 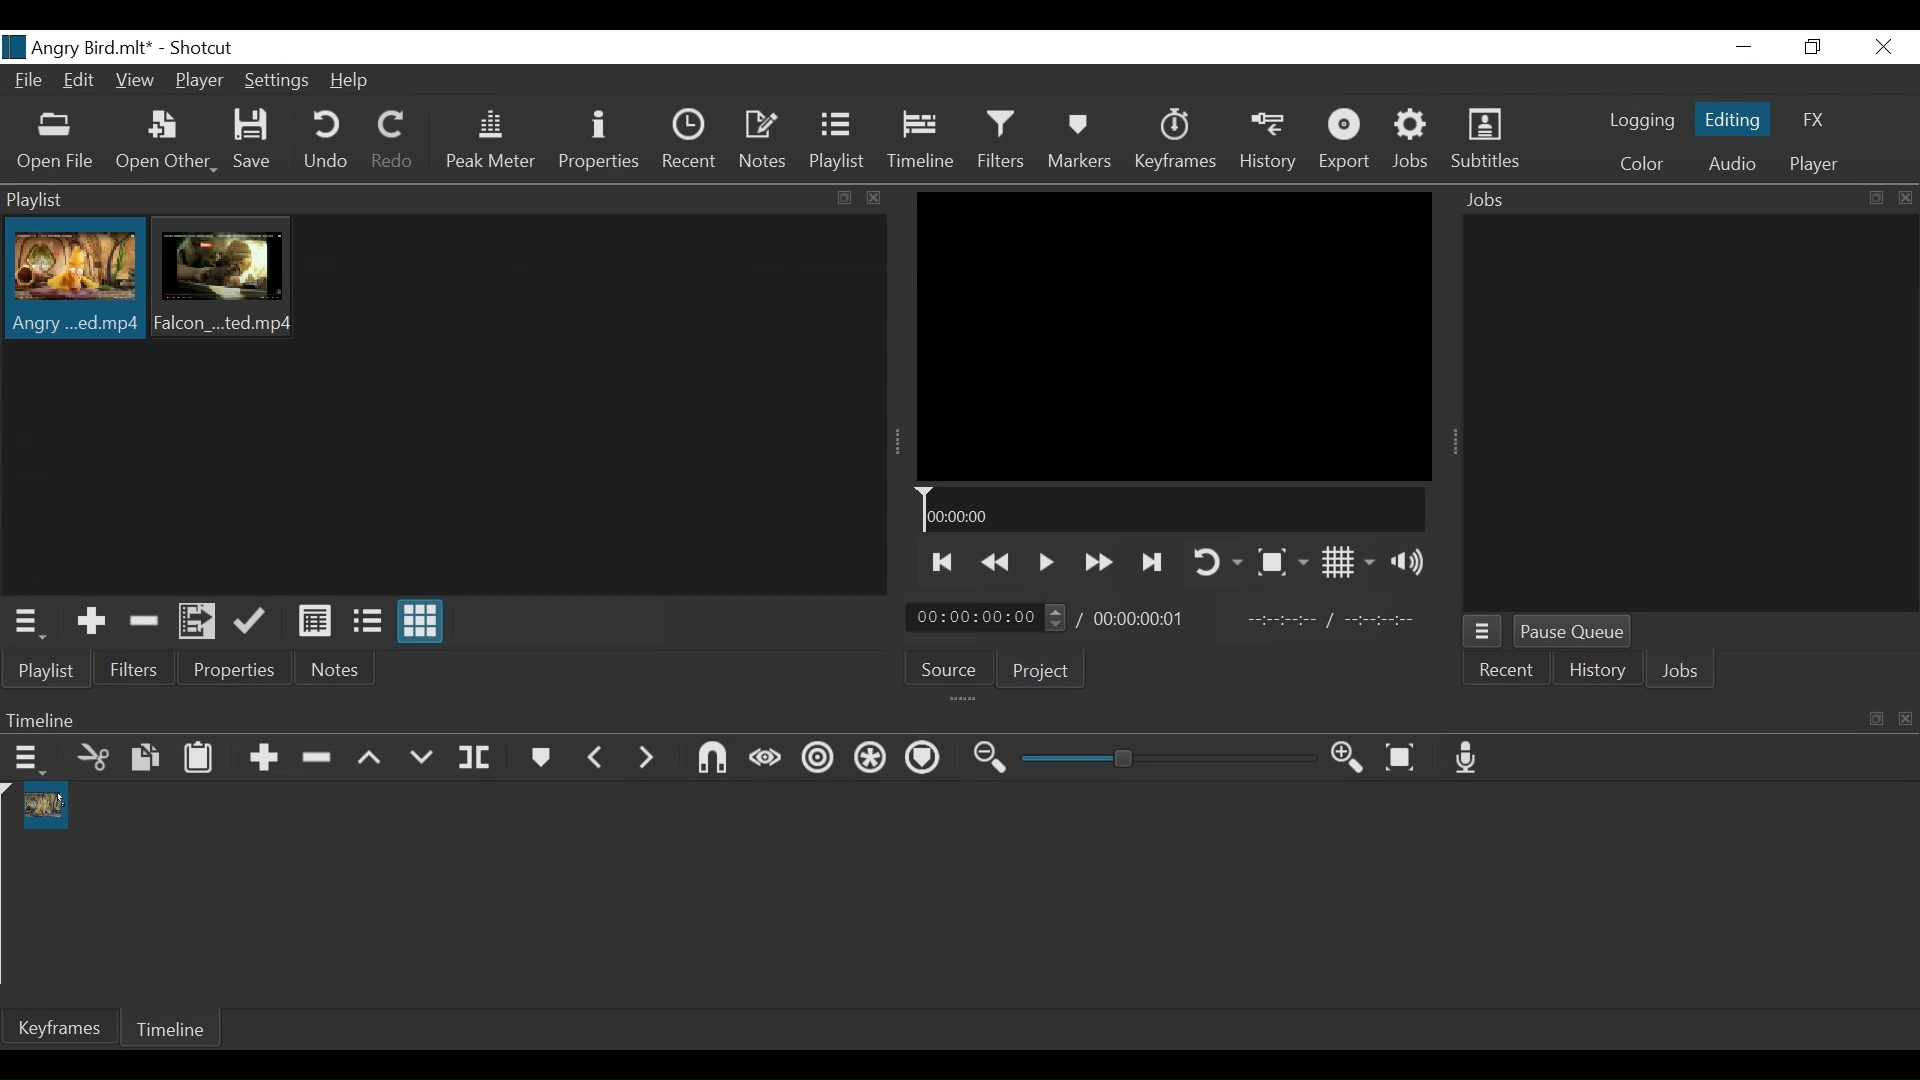 What do you see at coordinates (478, 759) in the screenshot?
I see `Split at playhead` at bounding box center [478, 759].